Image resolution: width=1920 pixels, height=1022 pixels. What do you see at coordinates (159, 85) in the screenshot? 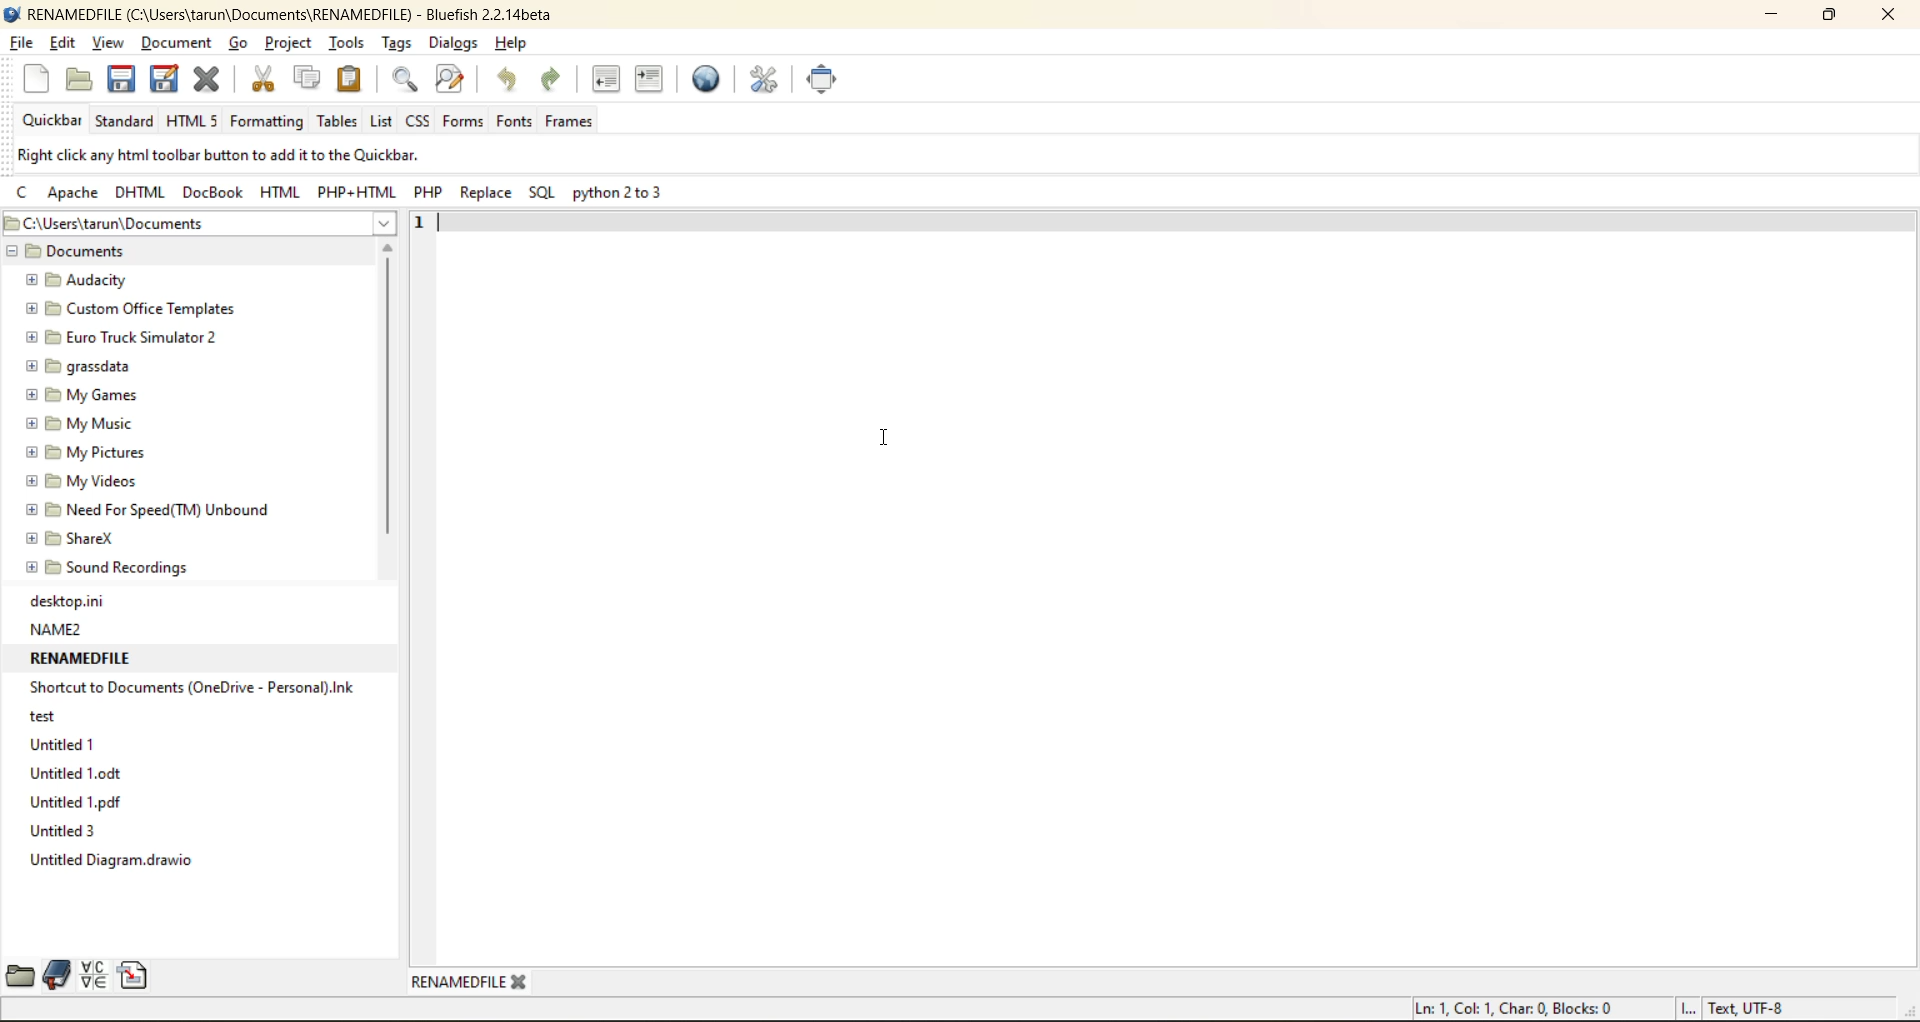
I see `save as` at bounding box center [159, 85].